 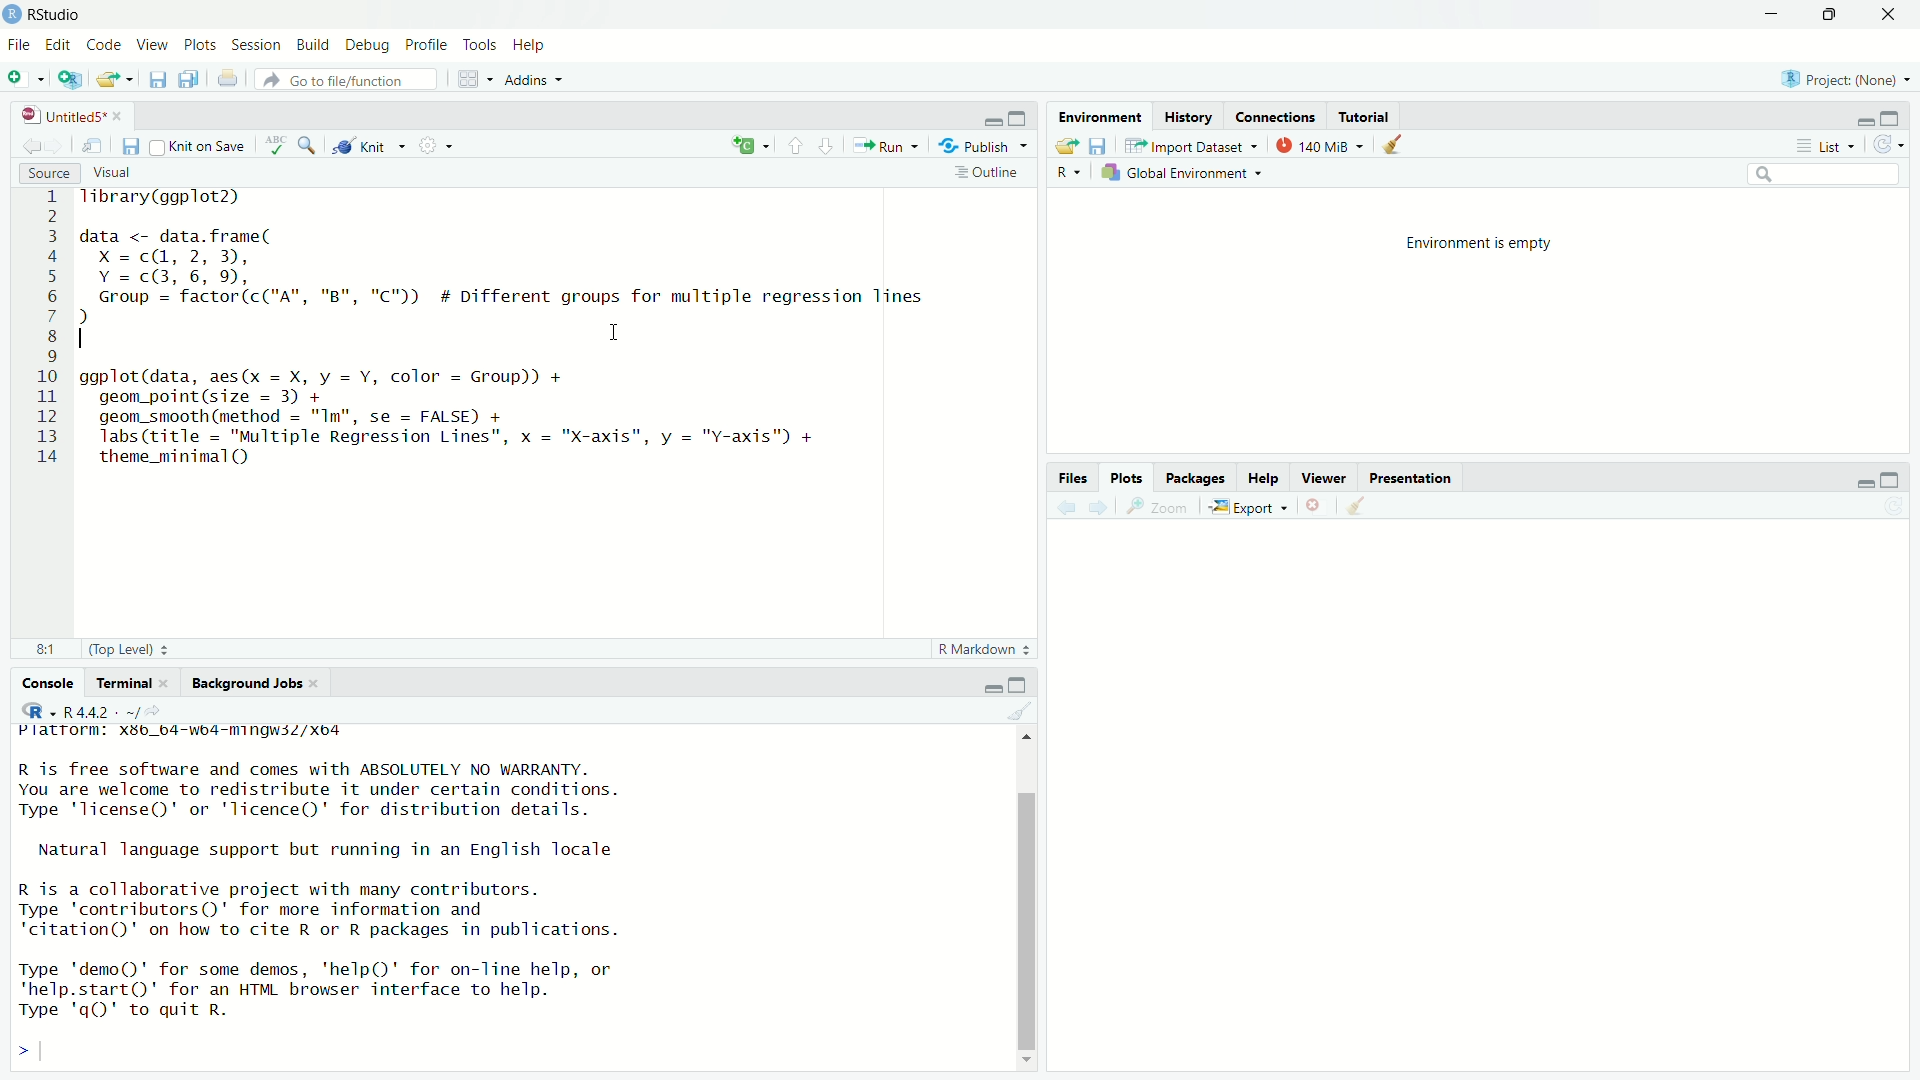 I want to click on History, so click(x=1187, y=119).